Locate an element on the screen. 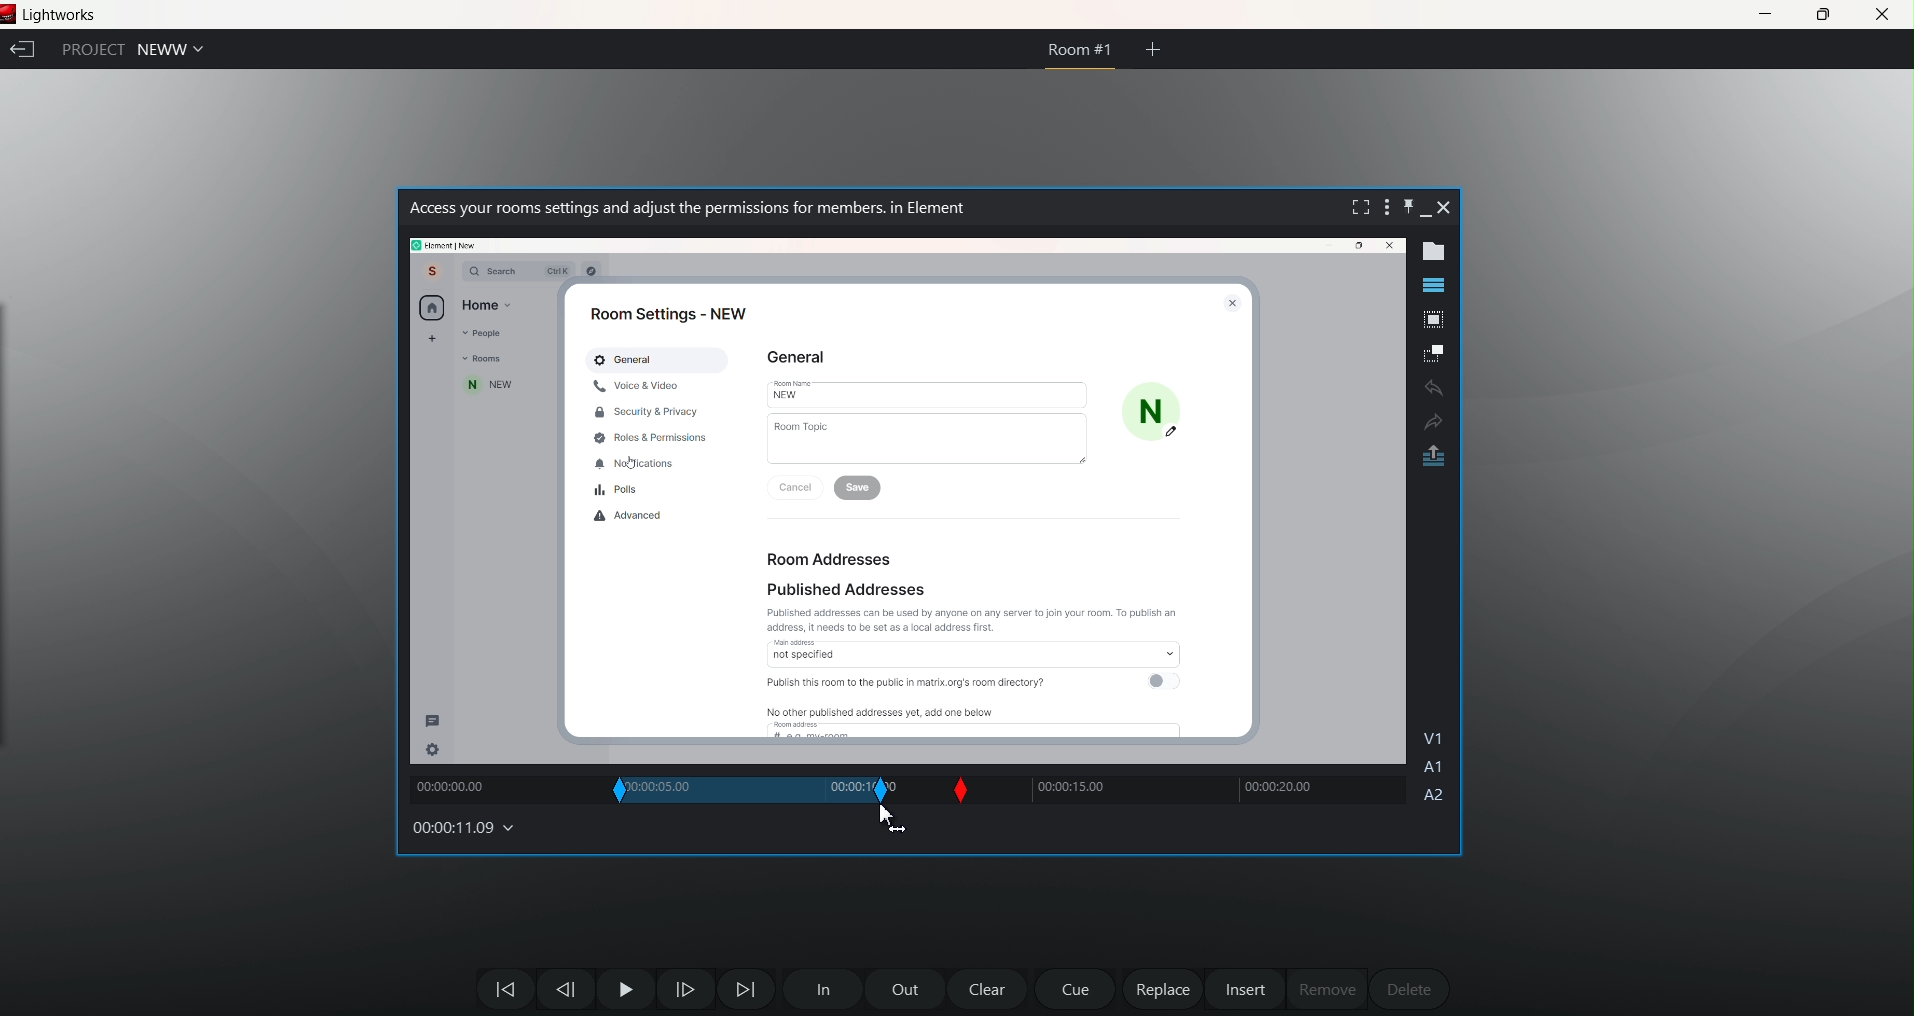  toggle is located at coordinates (1165, 680).